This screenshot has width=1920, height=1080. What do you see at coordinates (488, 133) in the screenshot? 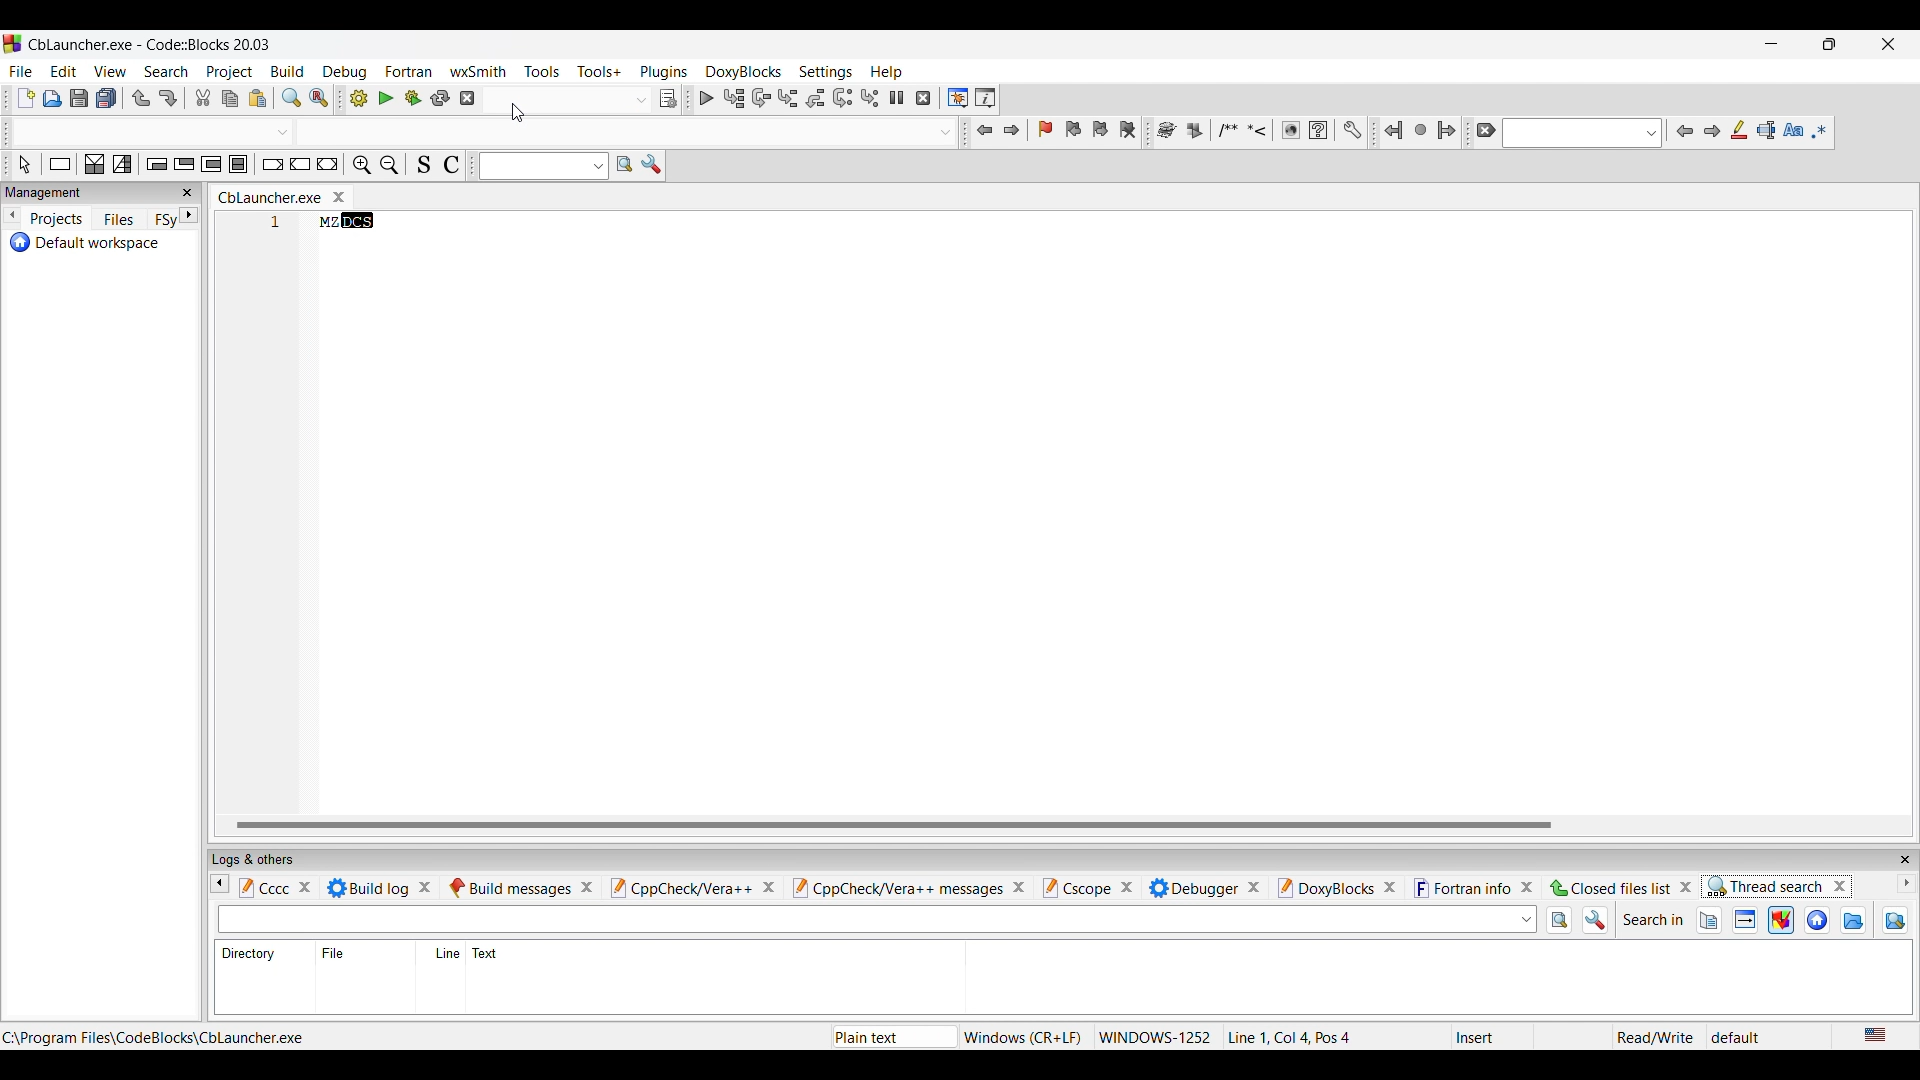
I see `Text box with options` at bounding box center [488, 133].